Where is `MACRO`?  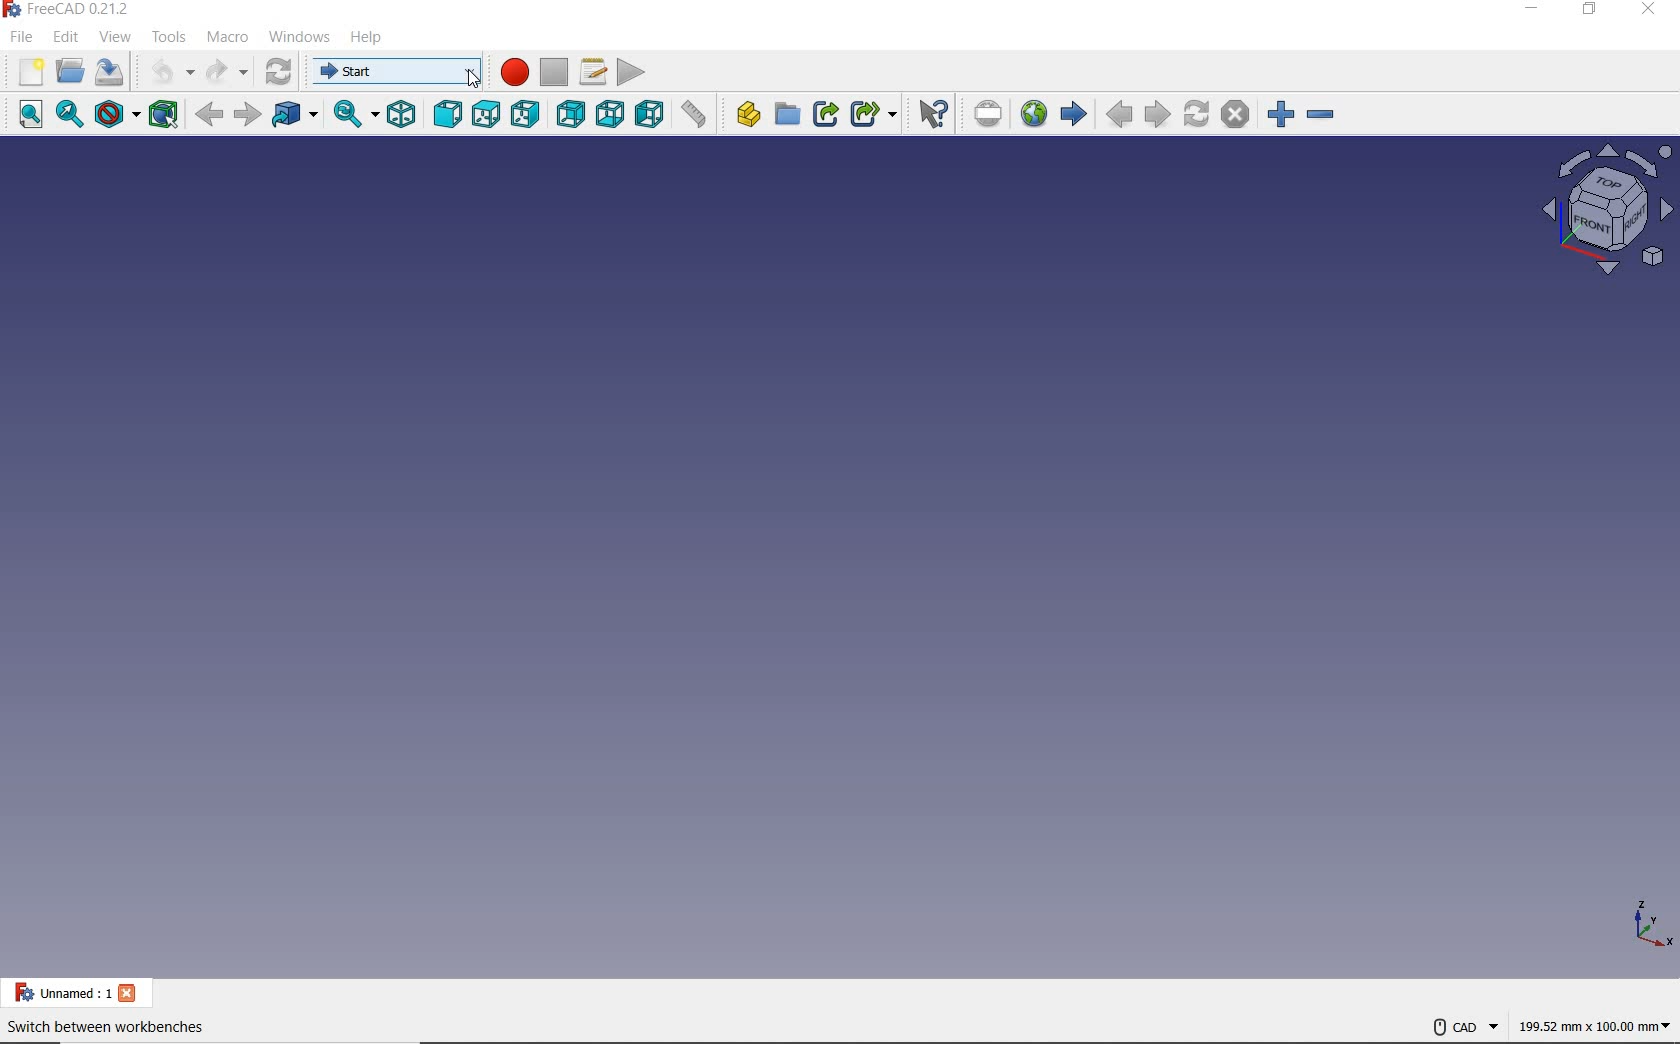
MACRO is located at coordinates (227, 40).